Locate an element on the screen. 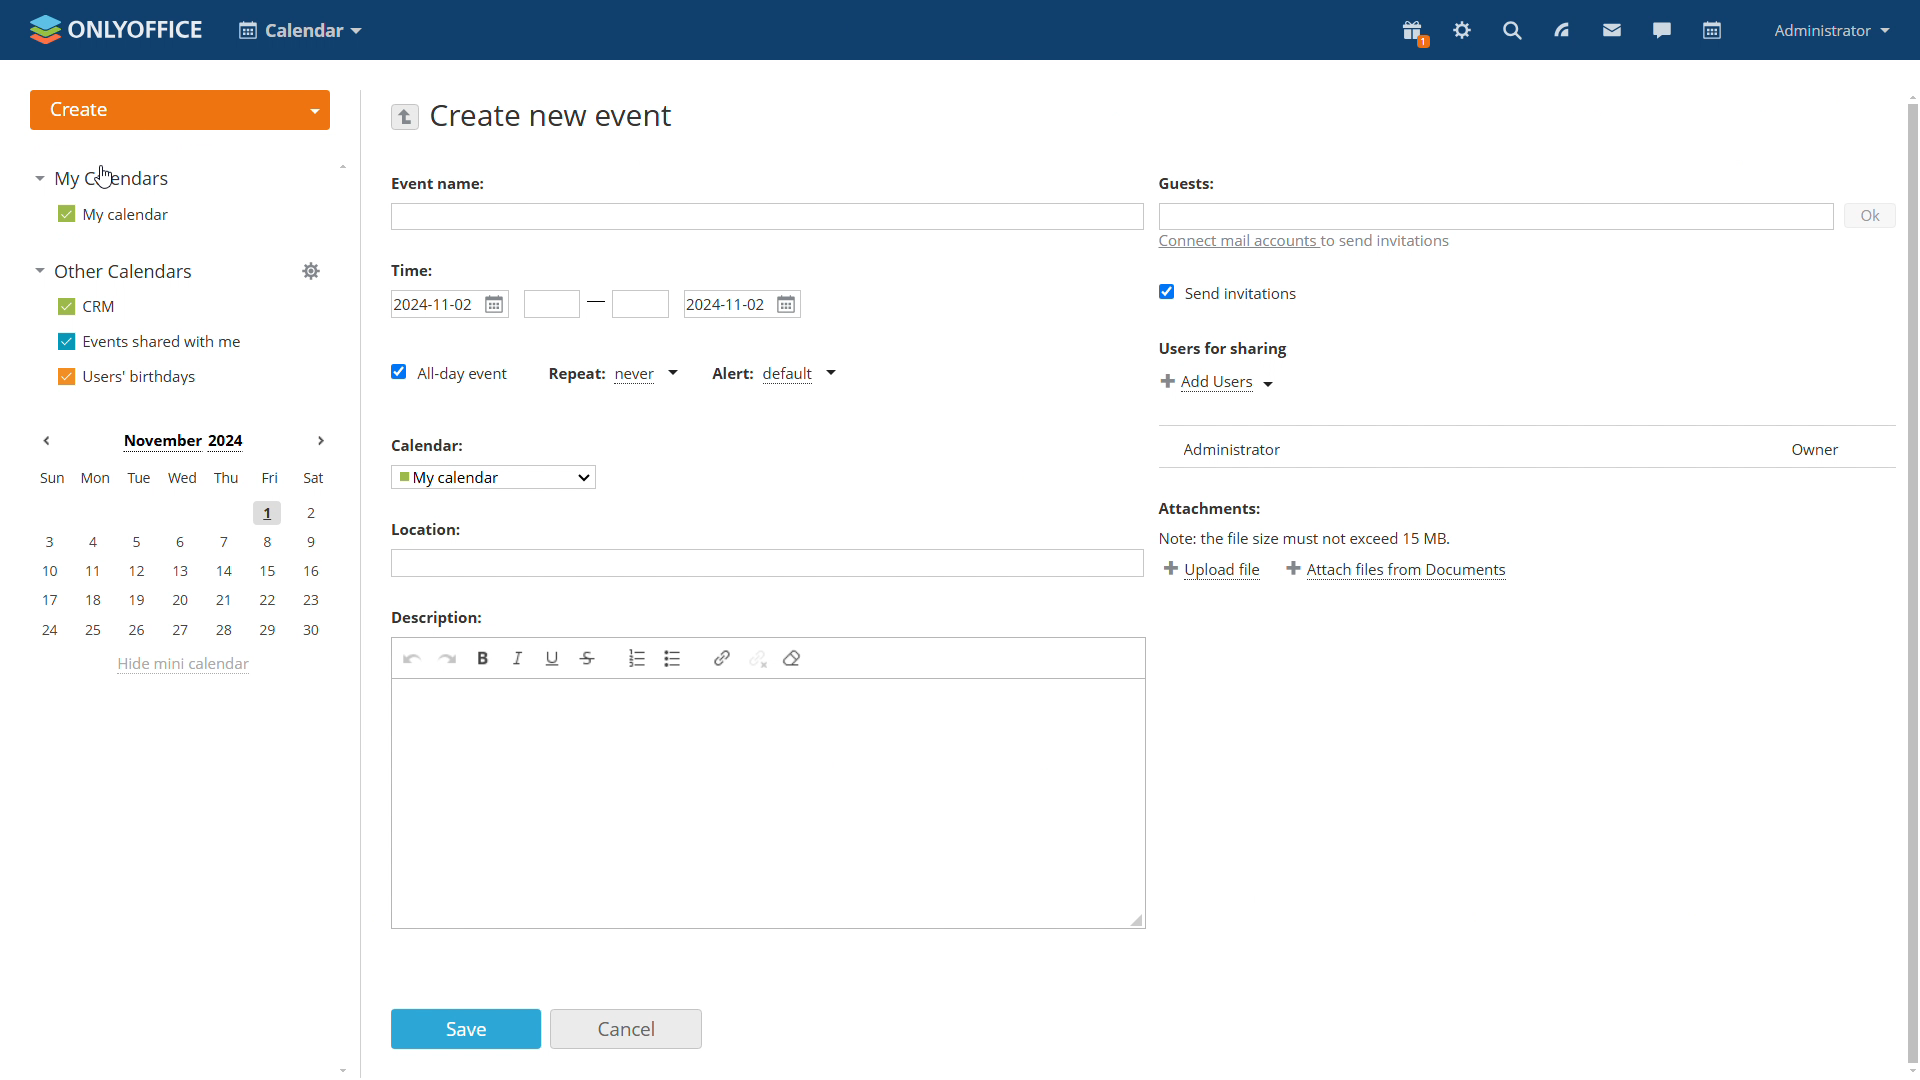 This screenshot has height=1080, width=1920. other calendars is located at coordinates (119, 272).